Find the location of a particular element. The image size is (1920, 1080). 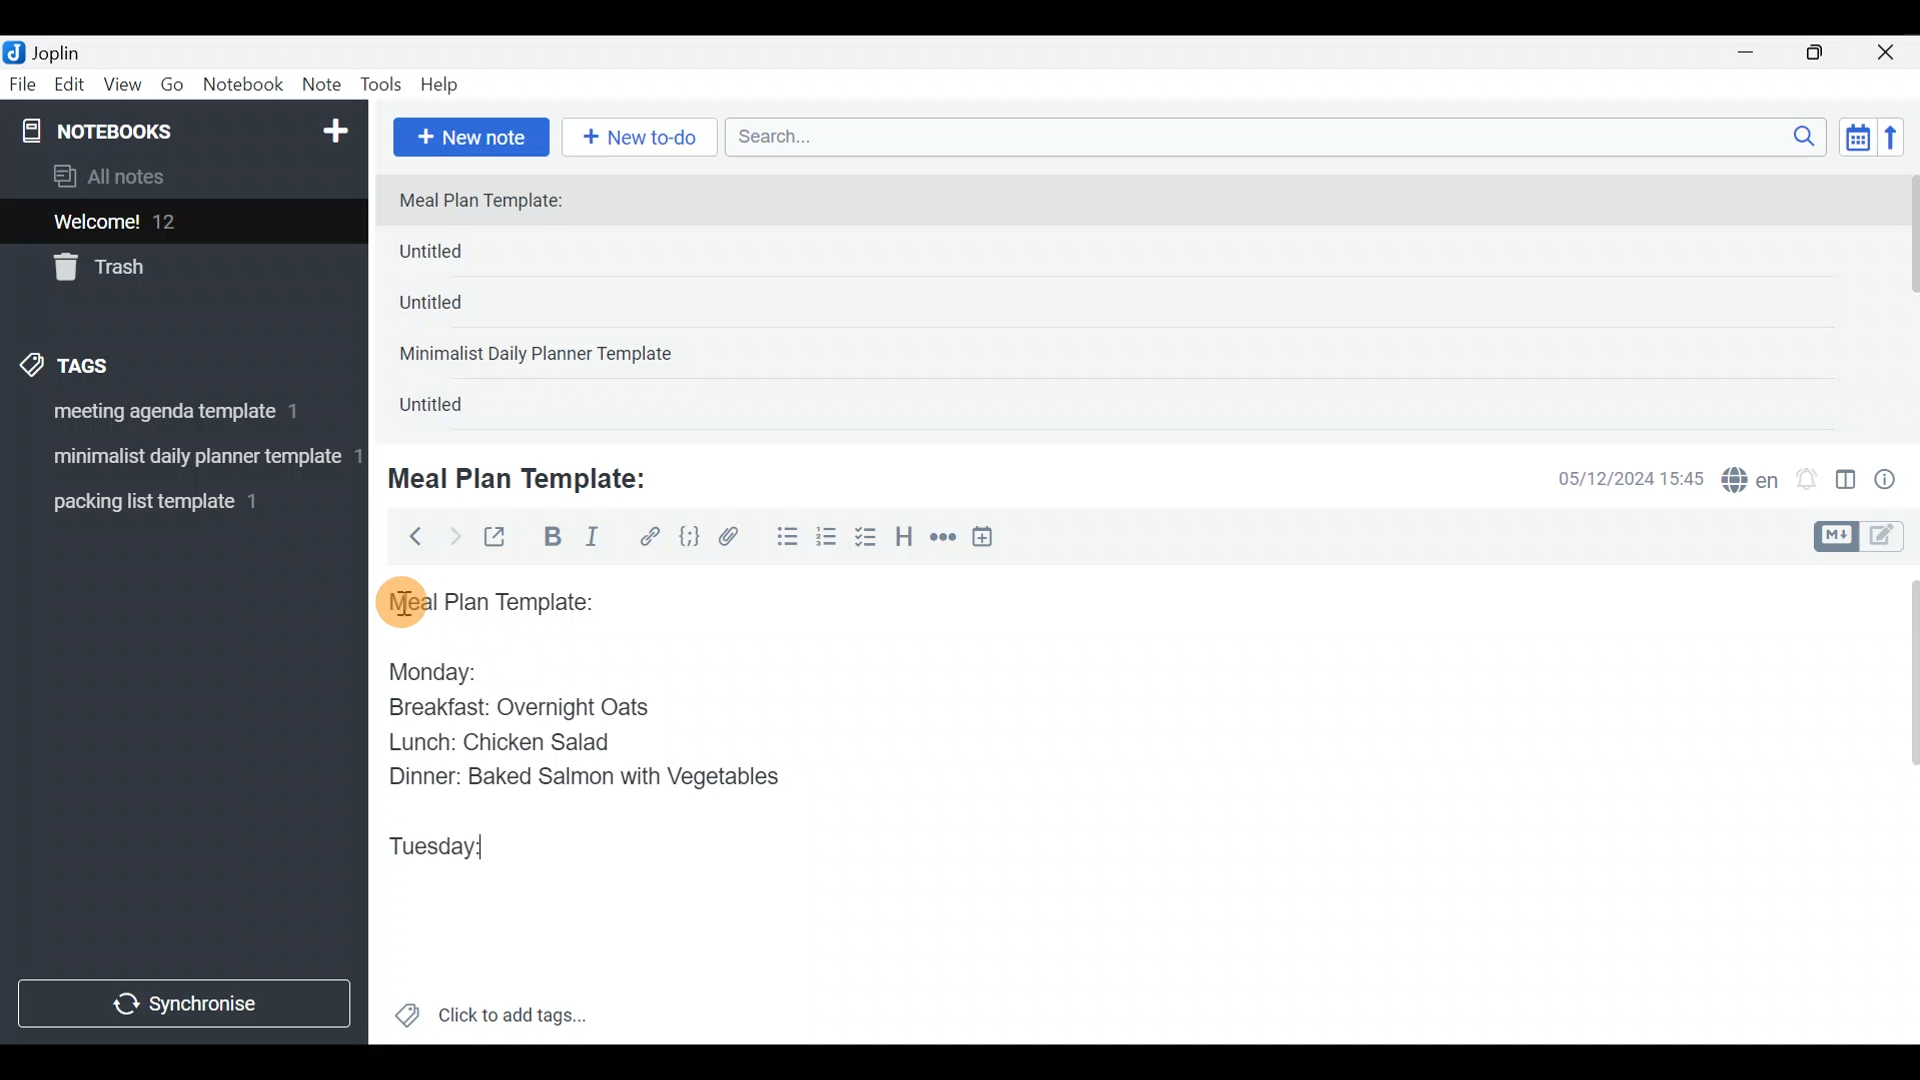

Tags is located at coordinates (112, 362).